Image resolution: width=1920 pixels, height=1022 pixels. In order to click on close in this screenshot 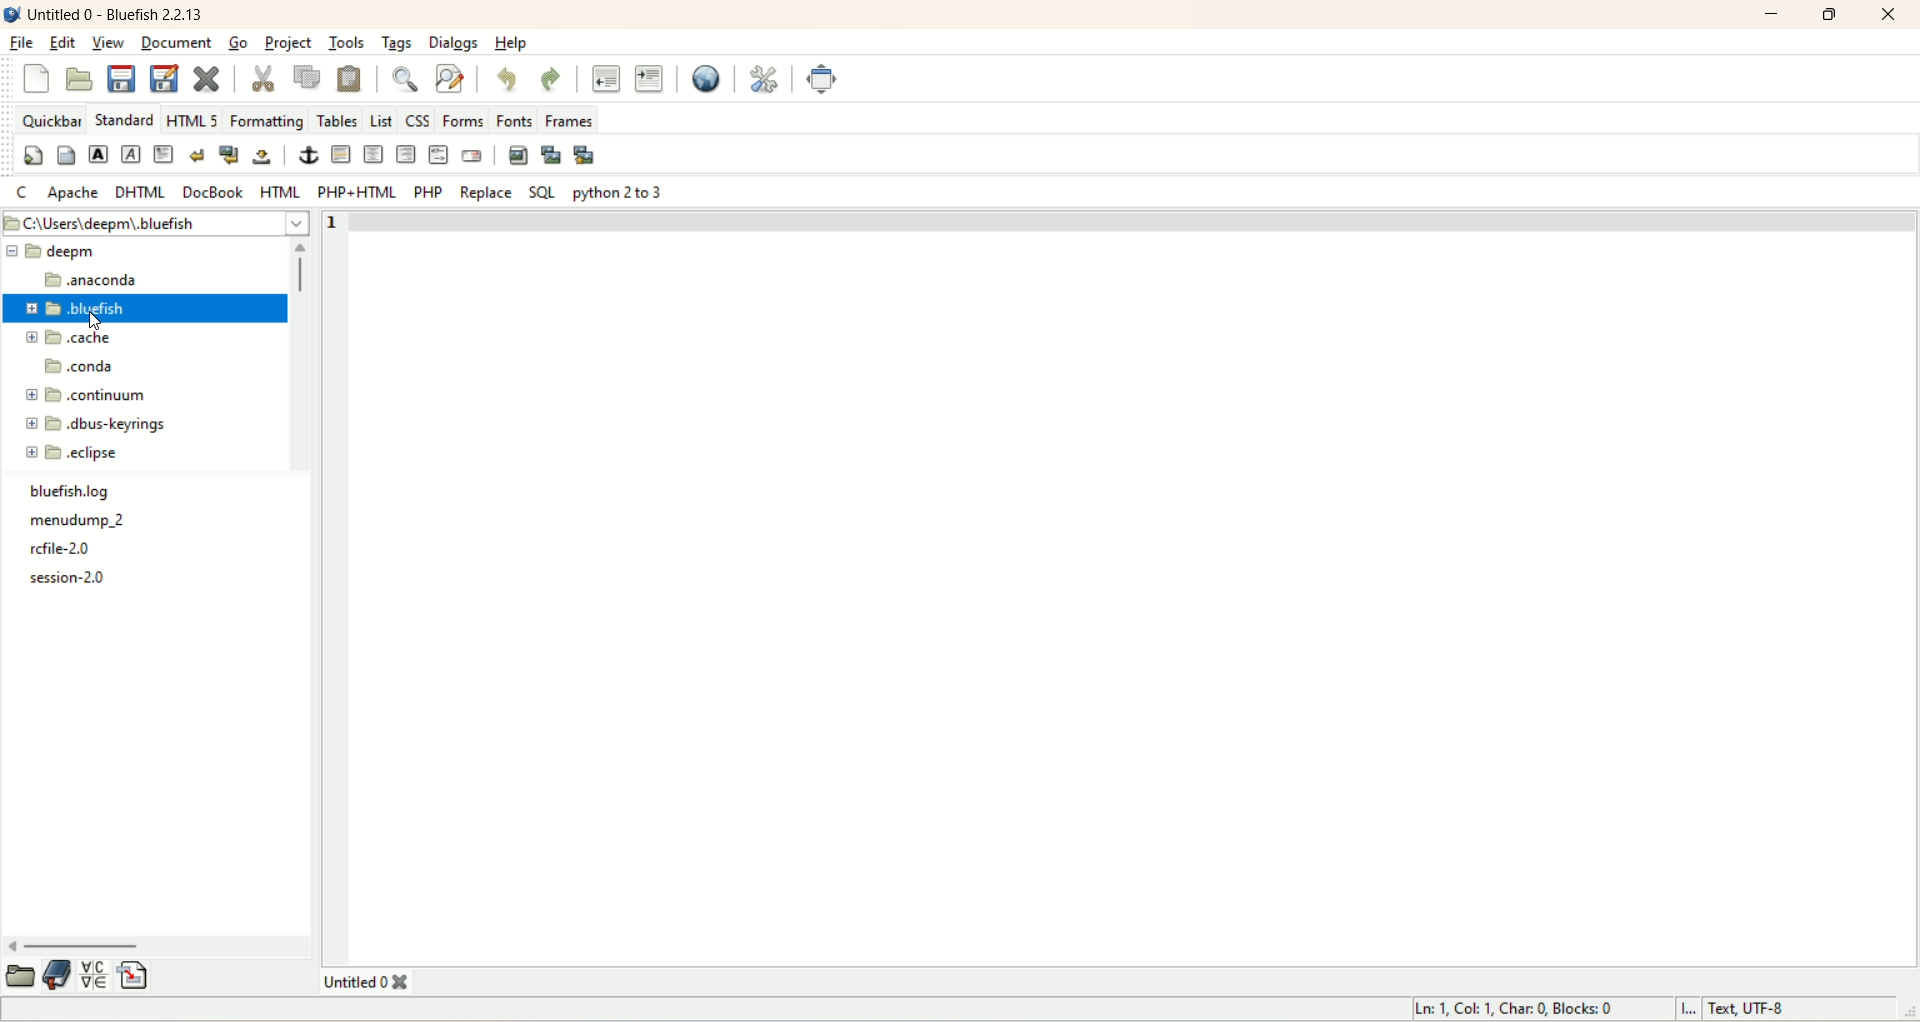, I will do `click(1886, 16)`.